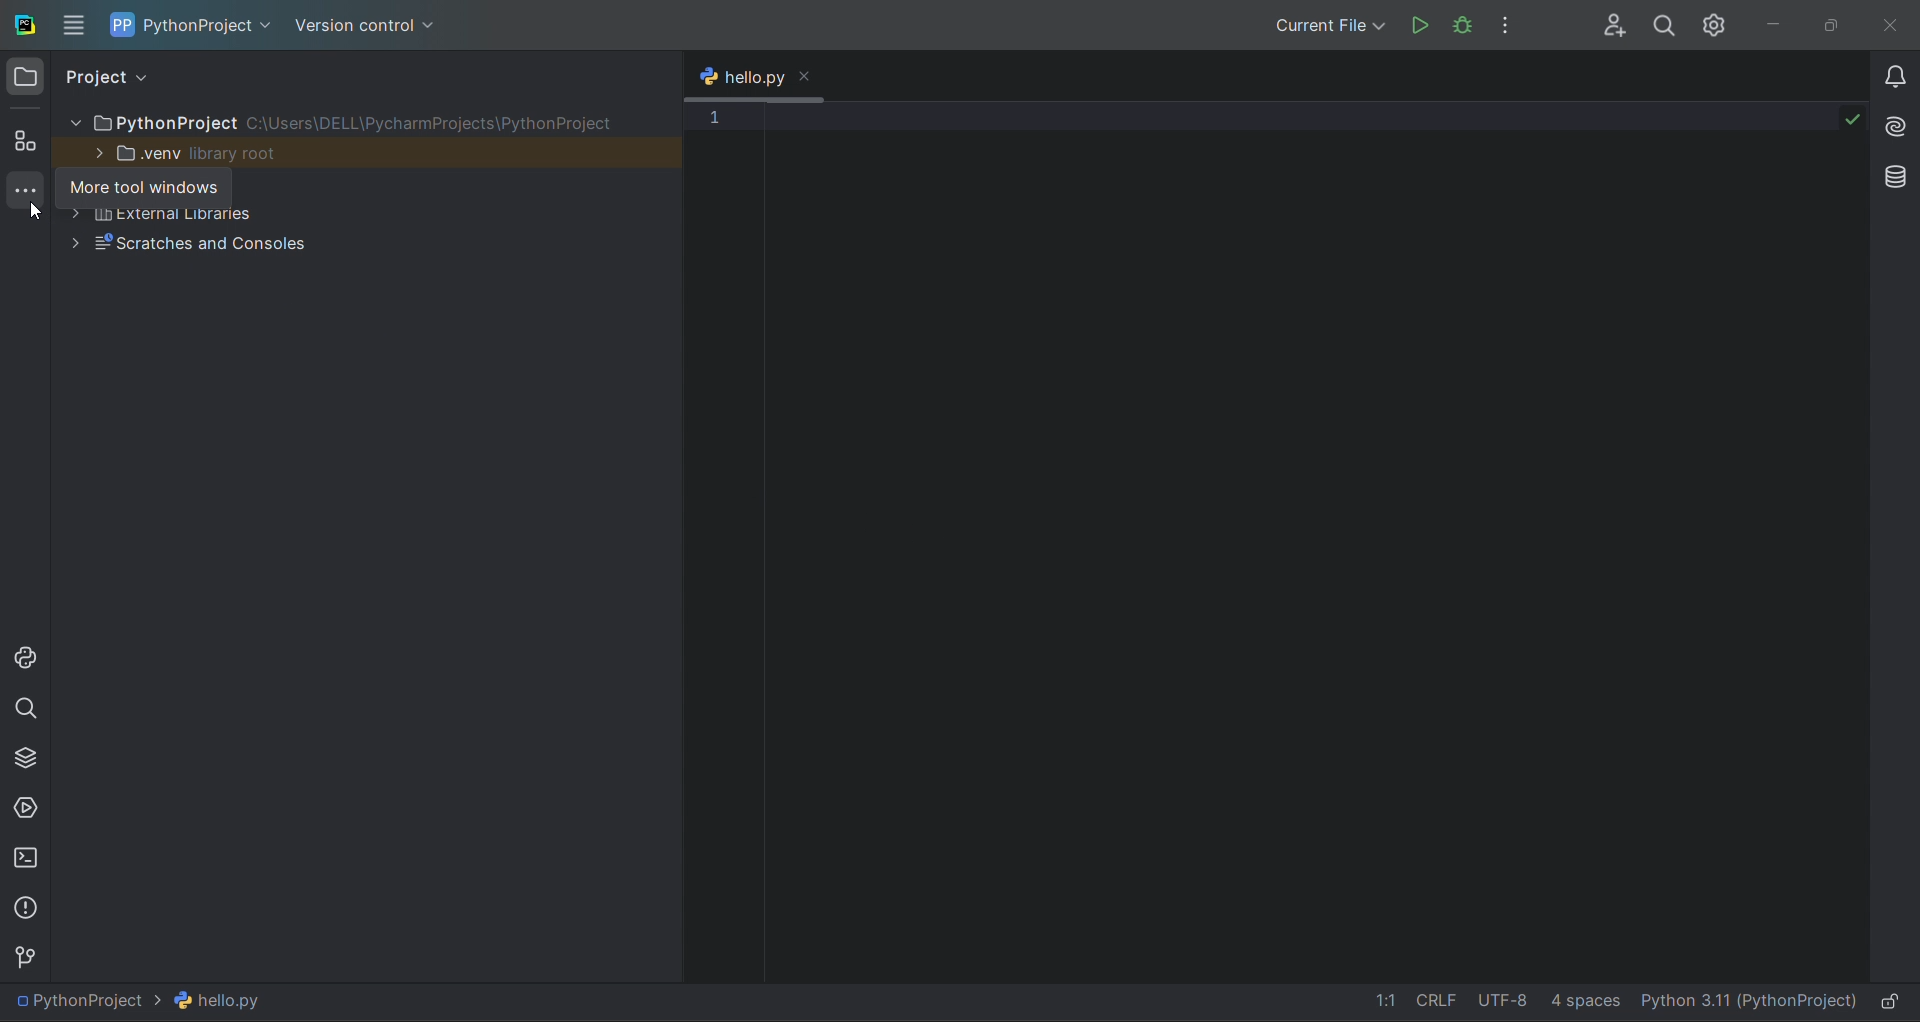 The width and height of the screenshot is (1920, 1022). I want to click on maximize, so click(1834, 25).